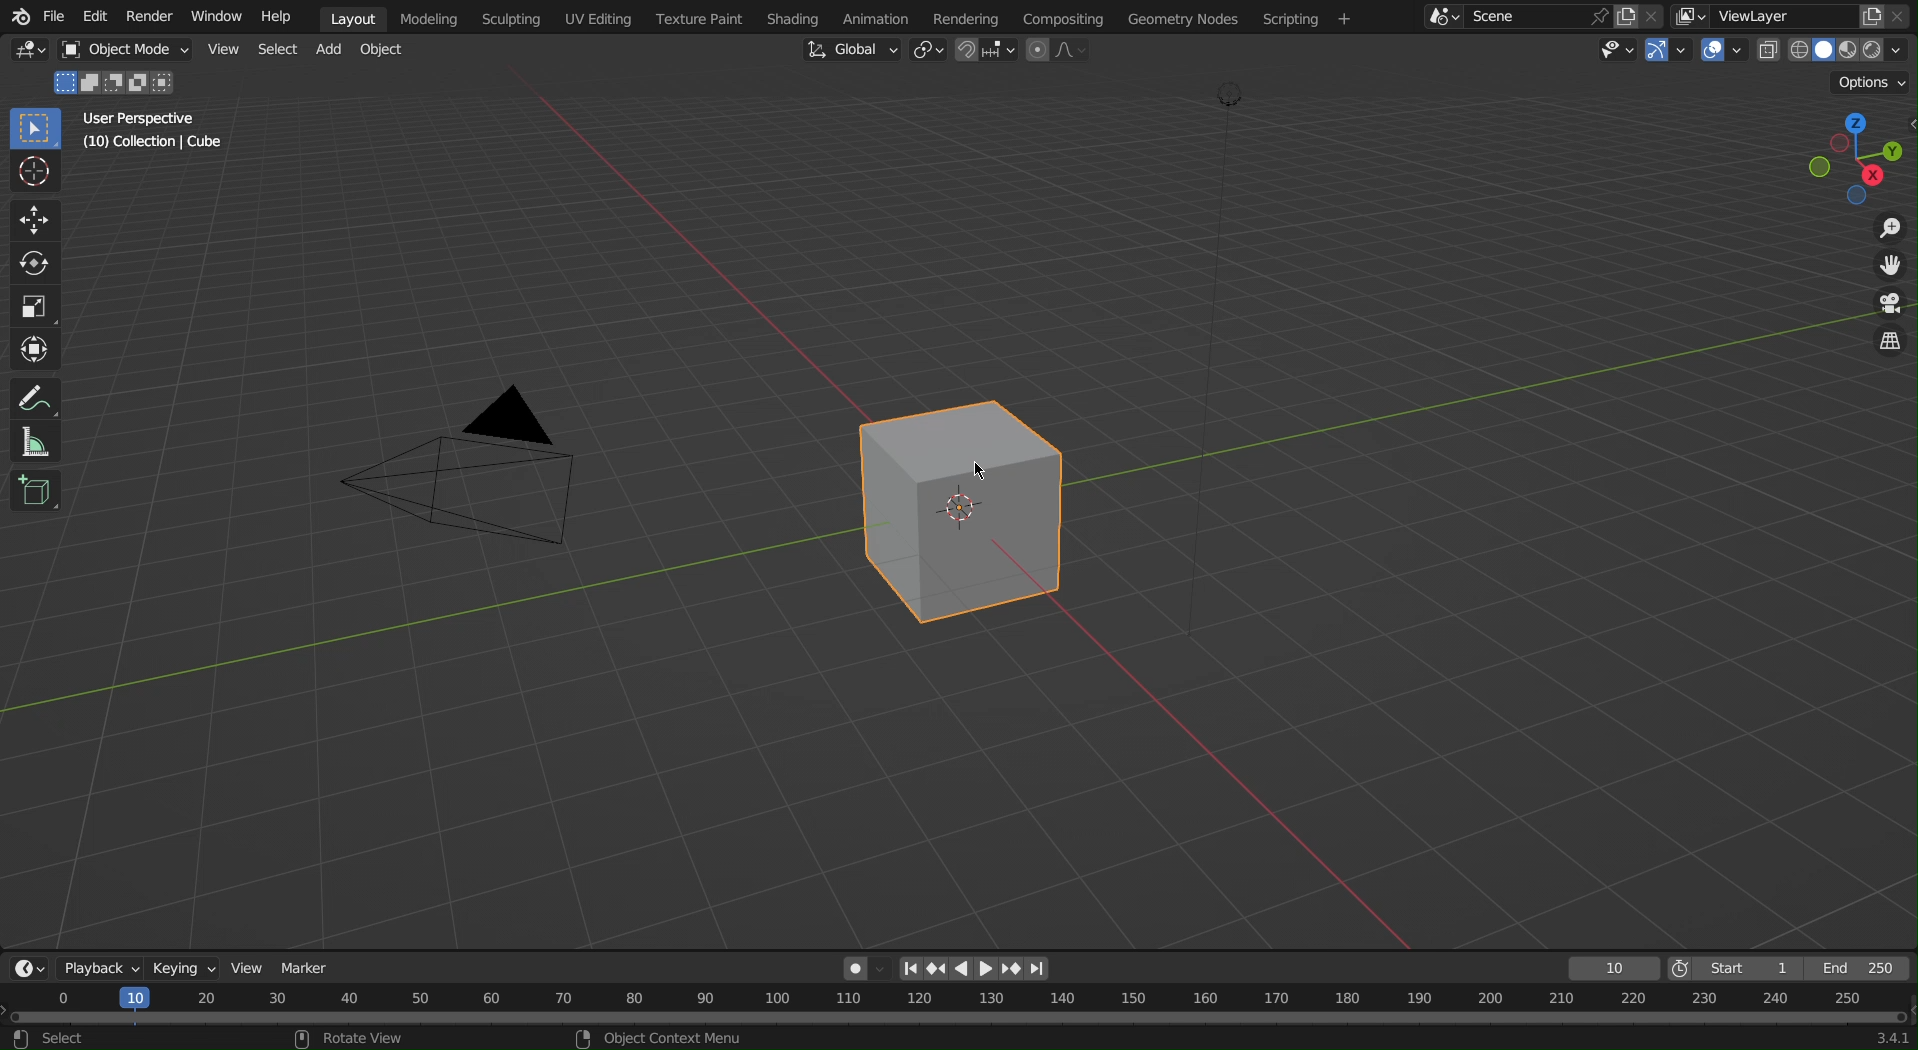  I want to click on Edit, so click(90, 16).